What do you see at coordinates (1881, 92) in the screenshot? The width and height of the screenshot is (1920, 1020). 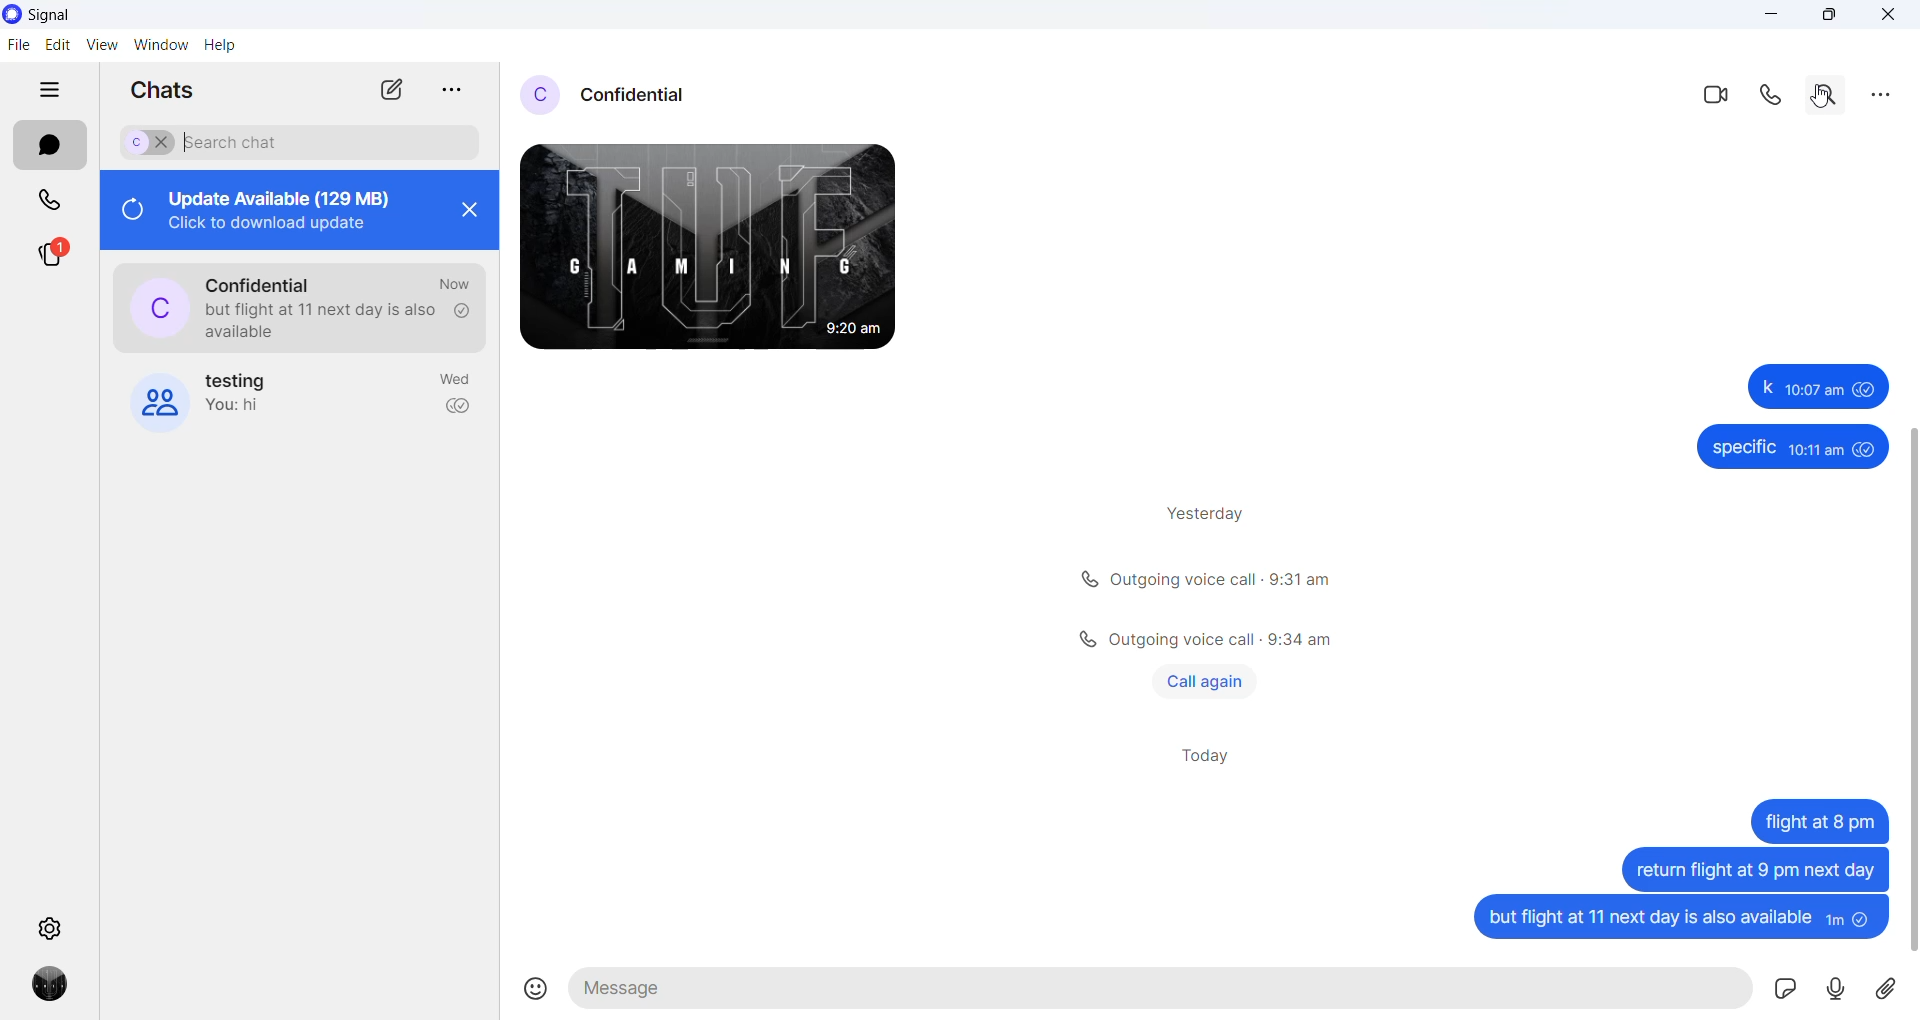 I see `more options` at bounding box center [1881, 92].